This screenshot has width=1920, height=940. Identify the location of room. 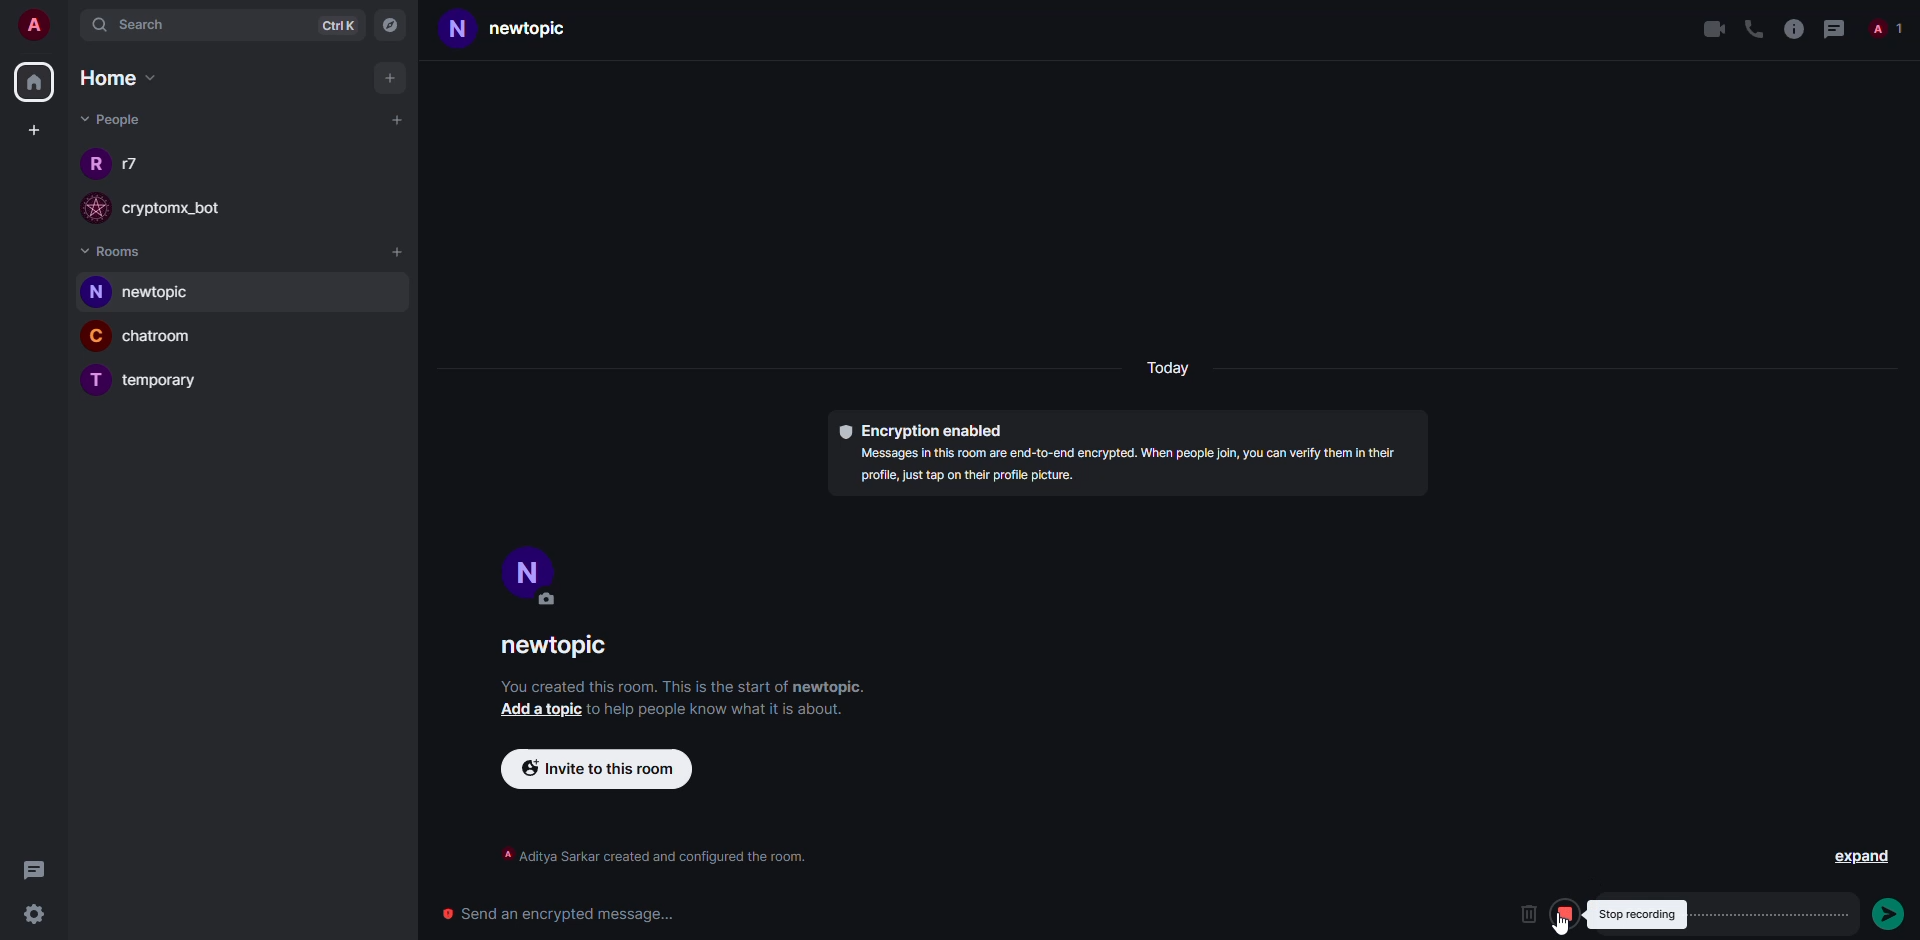
(556, 649).